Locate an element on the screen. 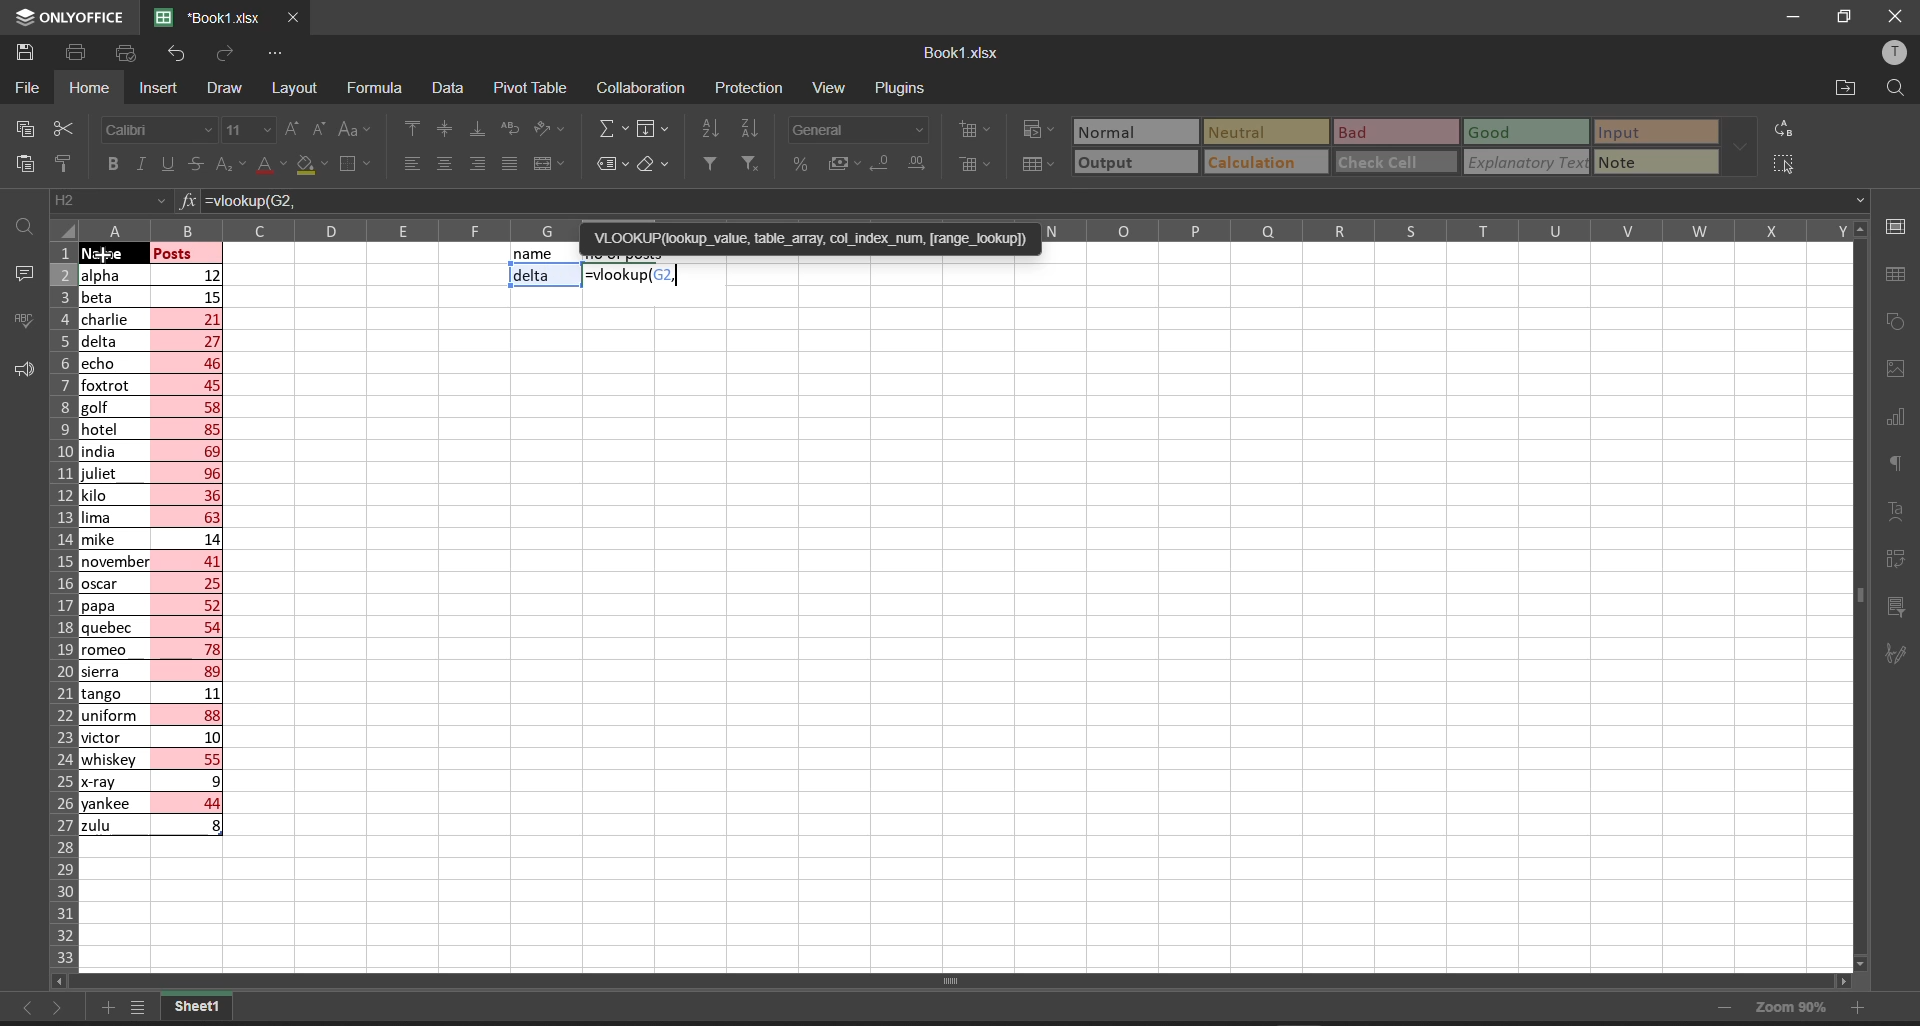 This screenshot has height=1026, width=1920. print is located at coordinates (77, 54).